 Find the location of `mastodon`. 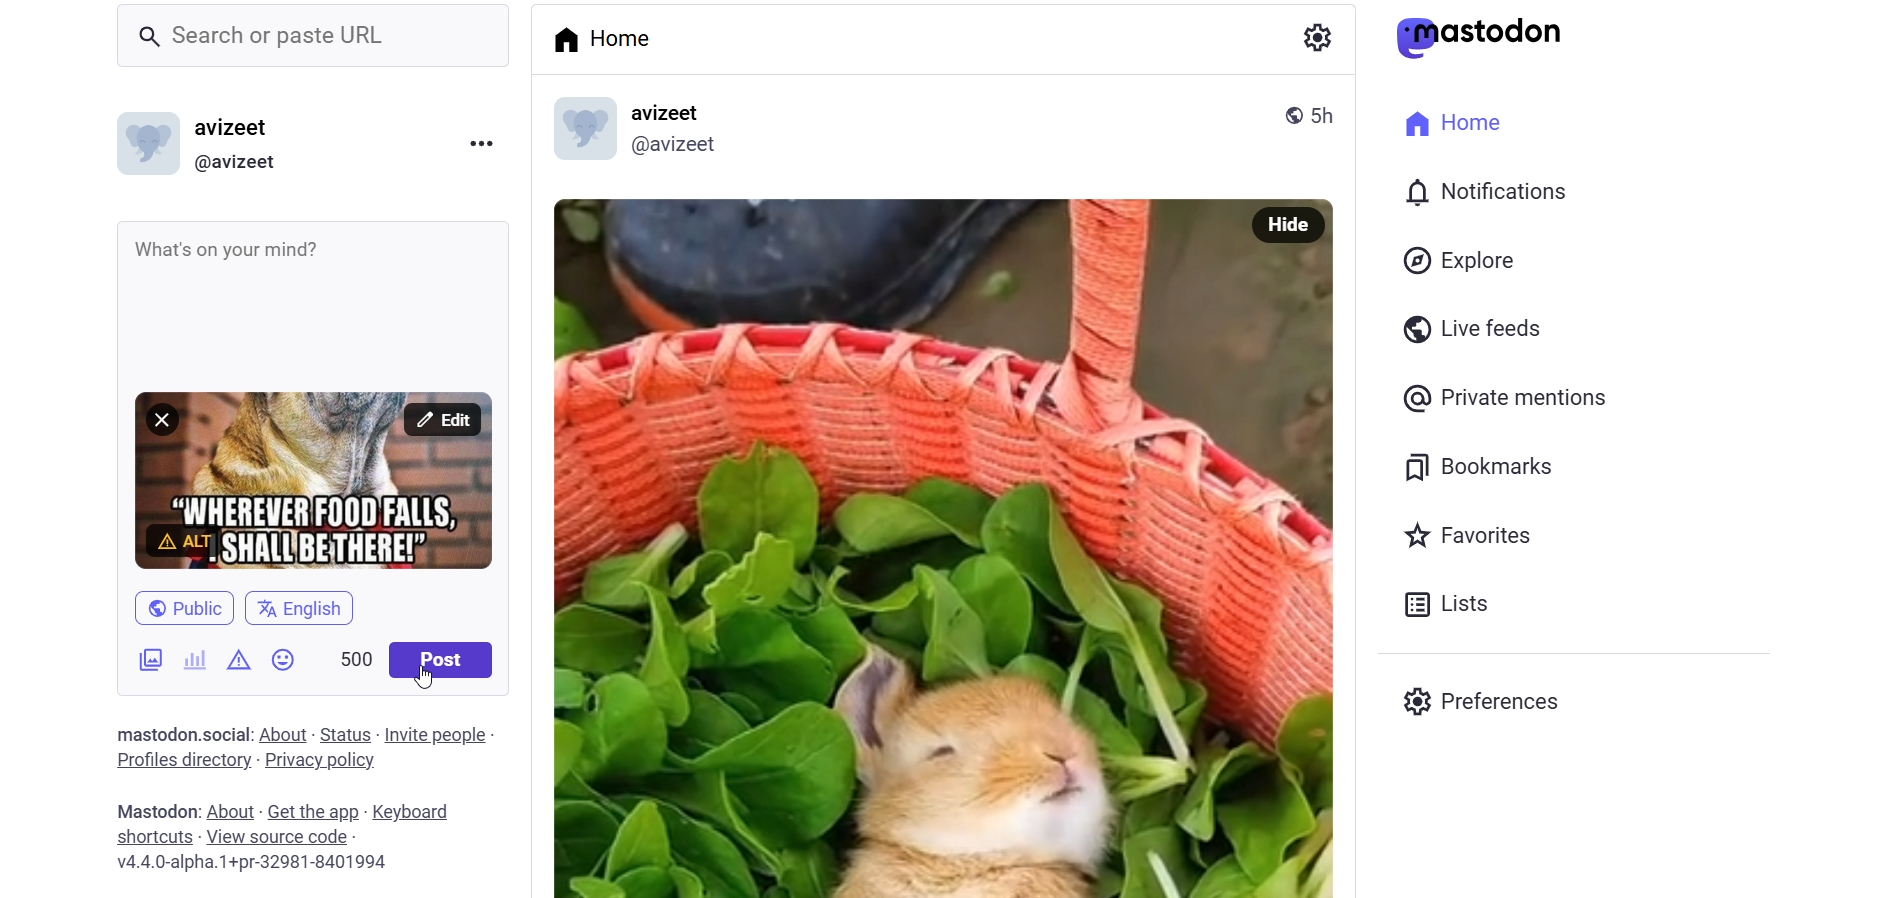

mastodon is located at coordinates (1489, 35).